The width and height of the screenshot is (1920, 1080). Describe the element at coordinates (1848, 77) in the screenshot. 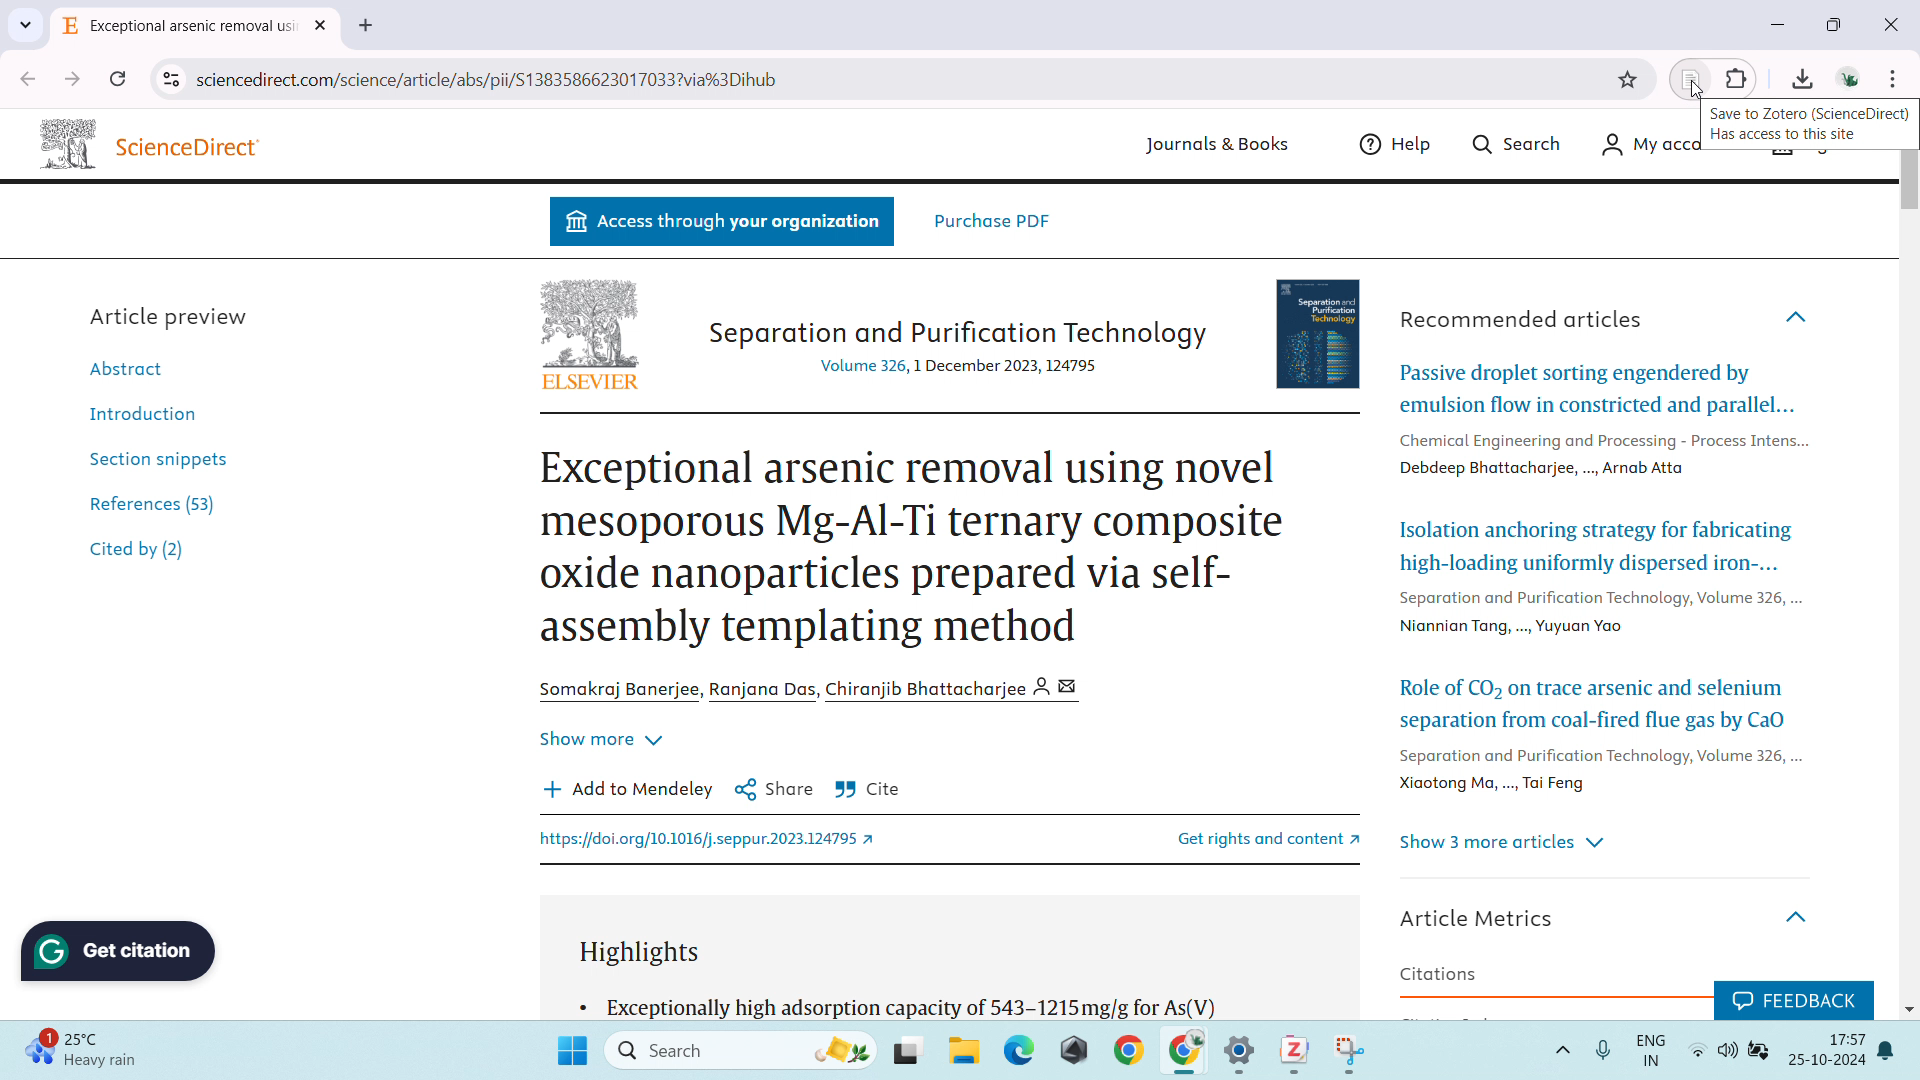

I see `account` at that location.